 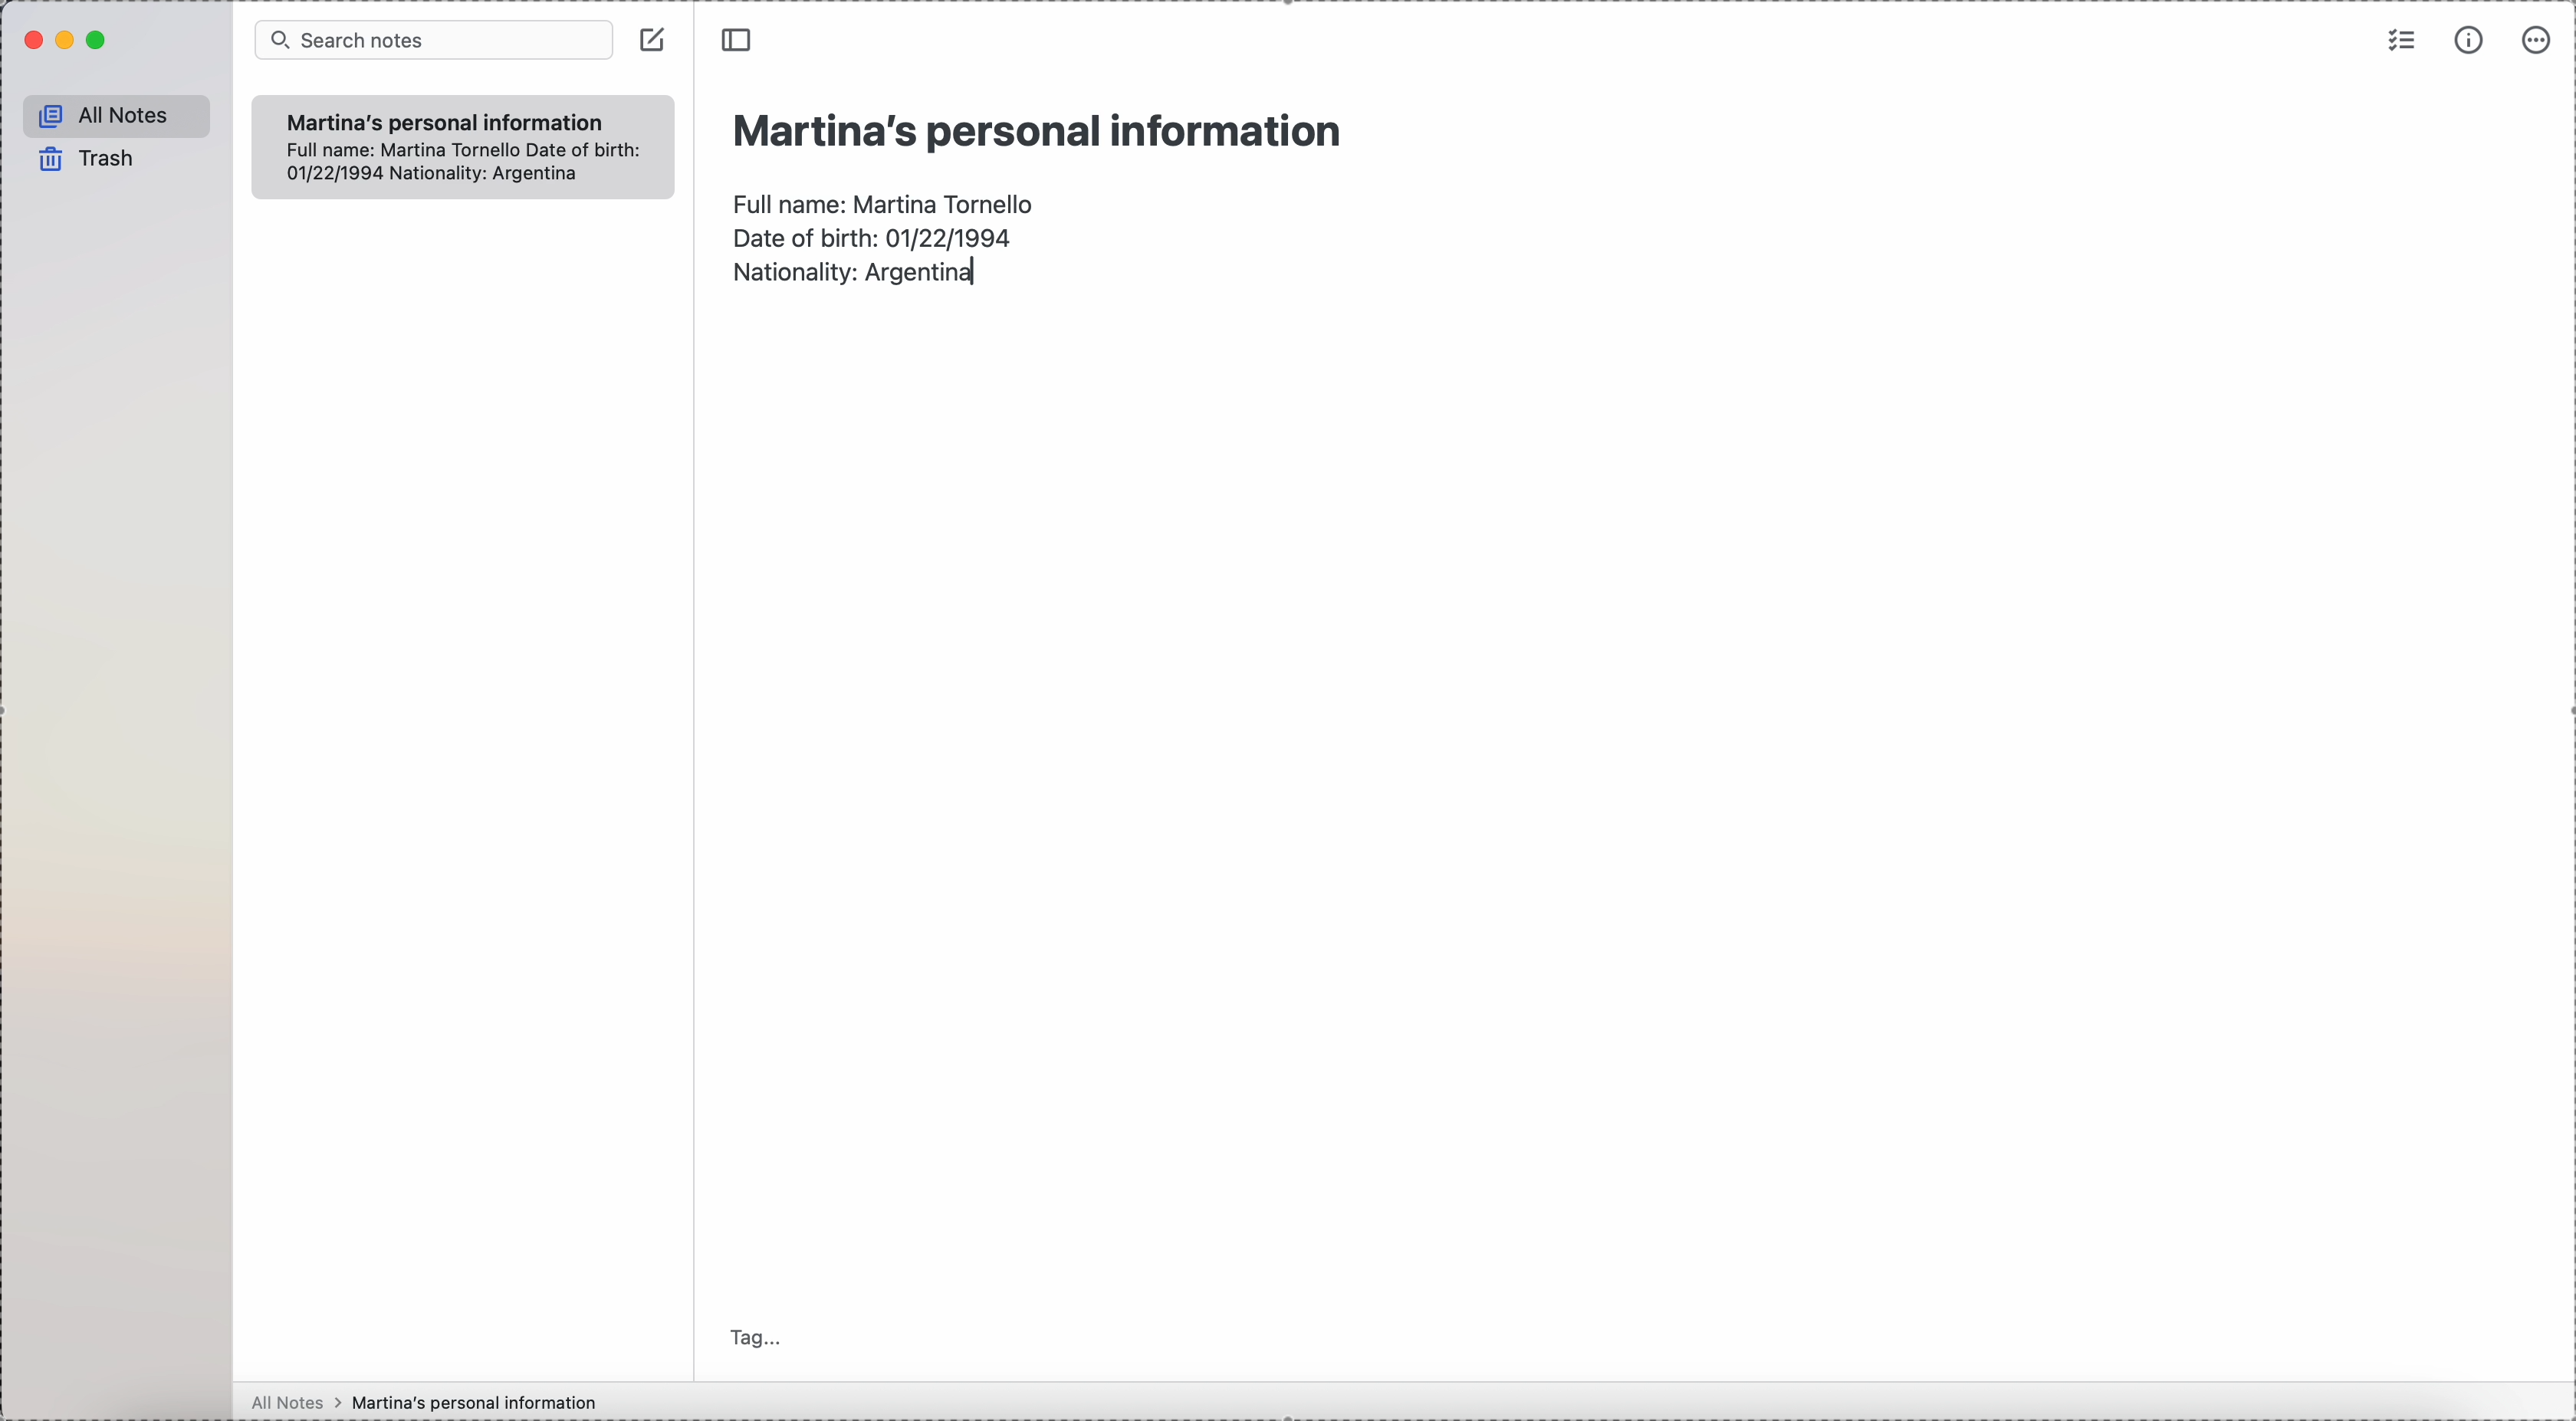 What do you see at coordinates (873, 235) in the screenshot?
I see `date of birth` at bounding box center [873, 235].